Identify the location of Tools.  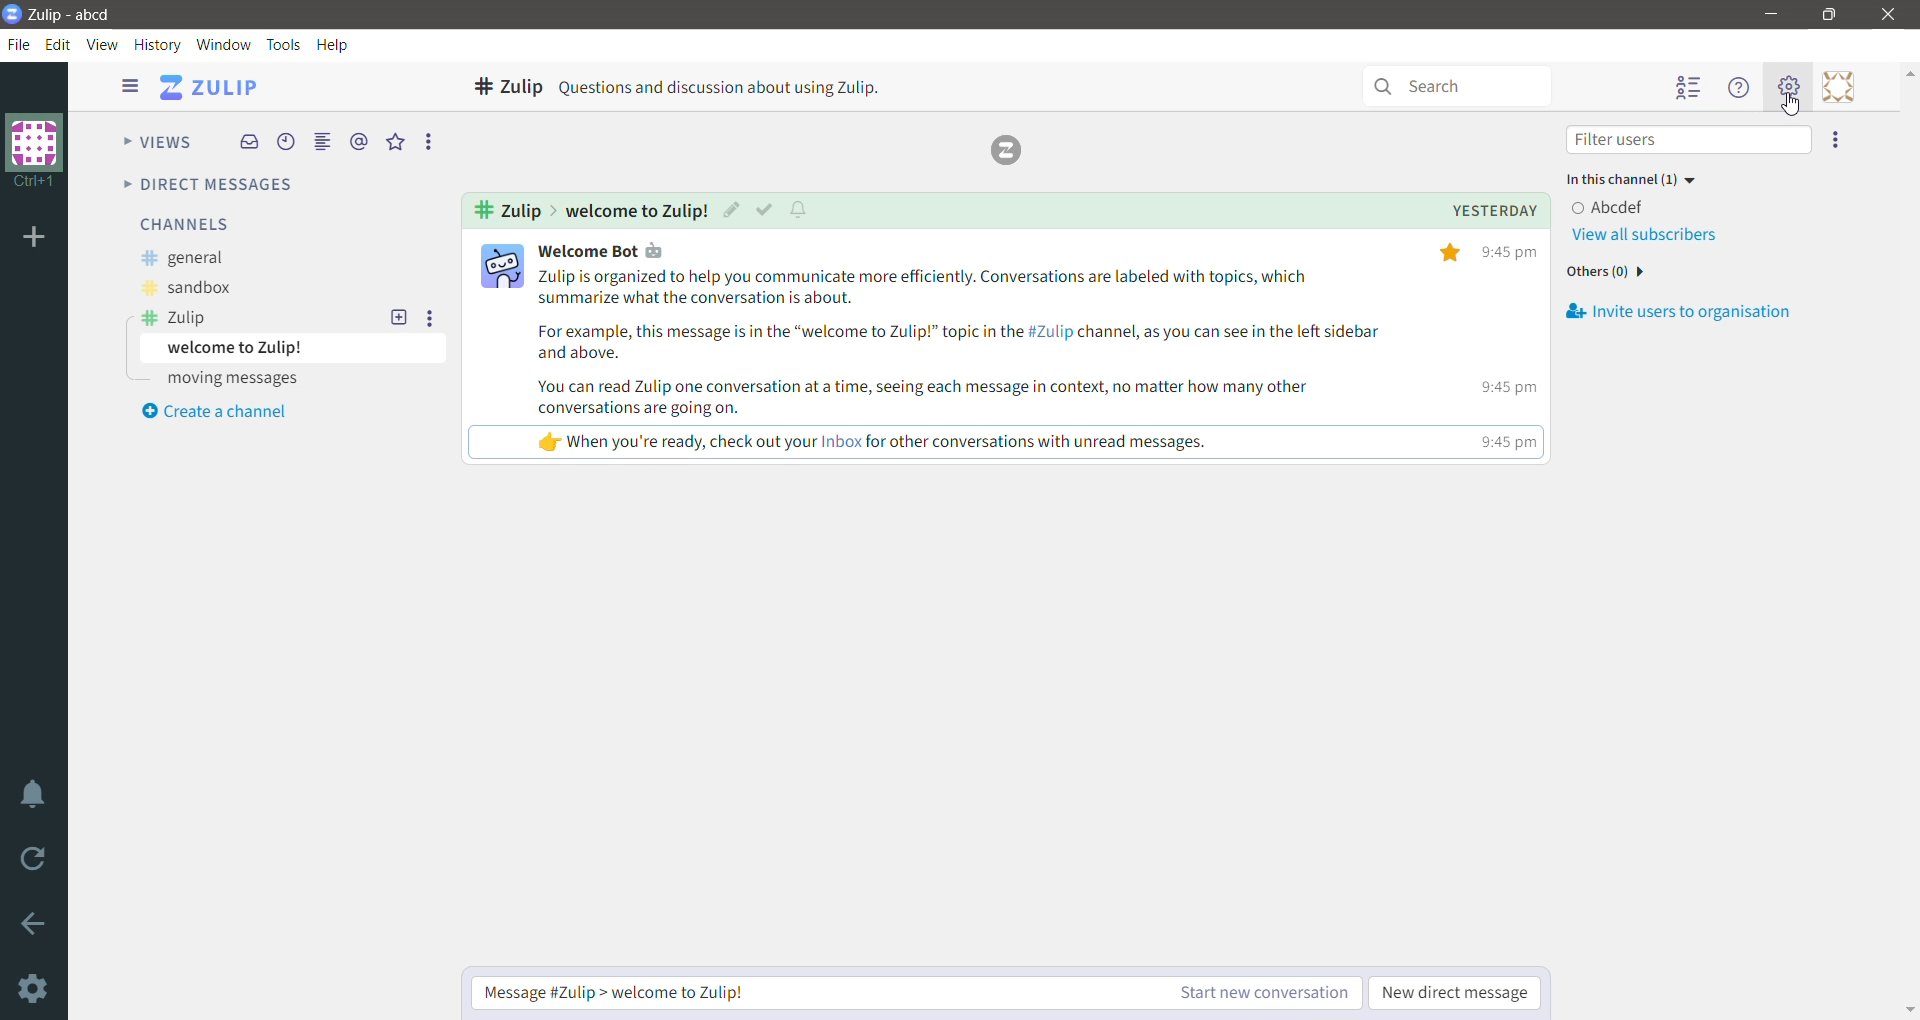
(286, 44).